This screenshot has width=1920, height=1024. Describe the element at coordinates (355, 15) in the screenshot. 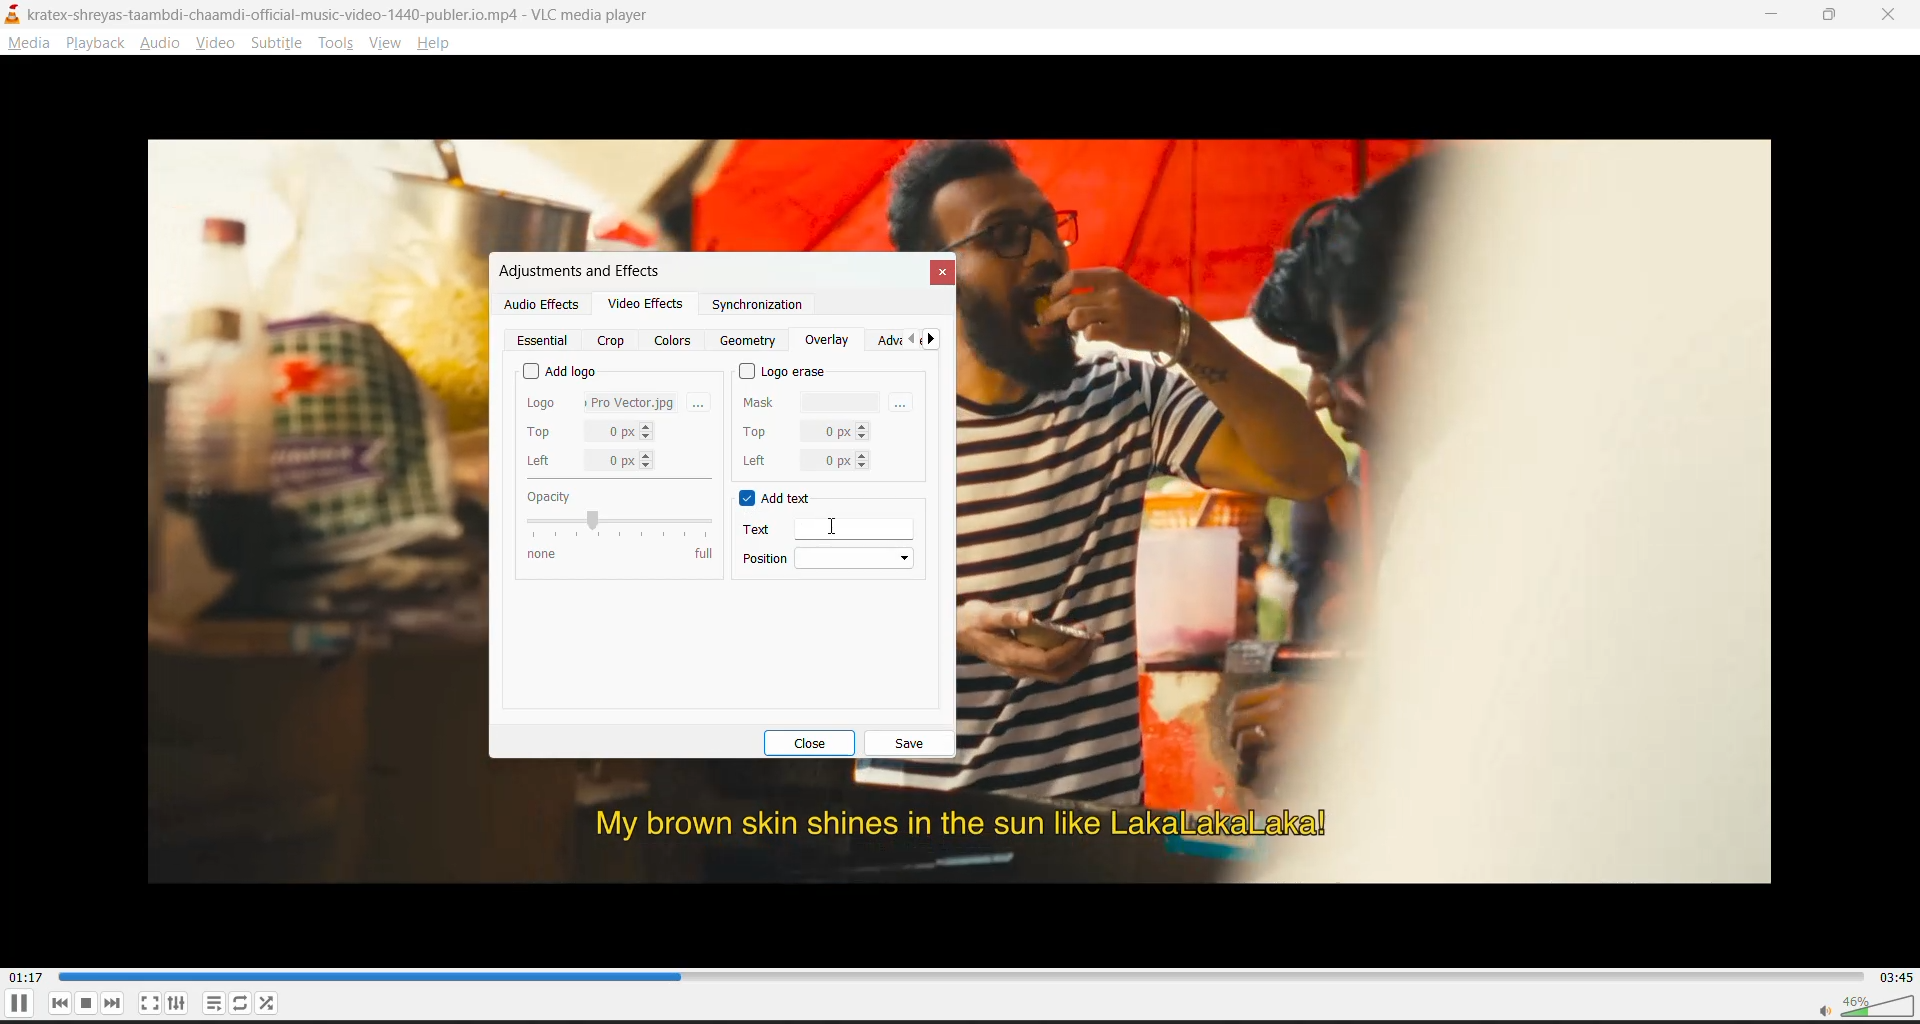

I see `kratex-shreyas-taambdi-chaamdi-official-music-video-1440-publer.io.mp4 - VLC media player` at that location.